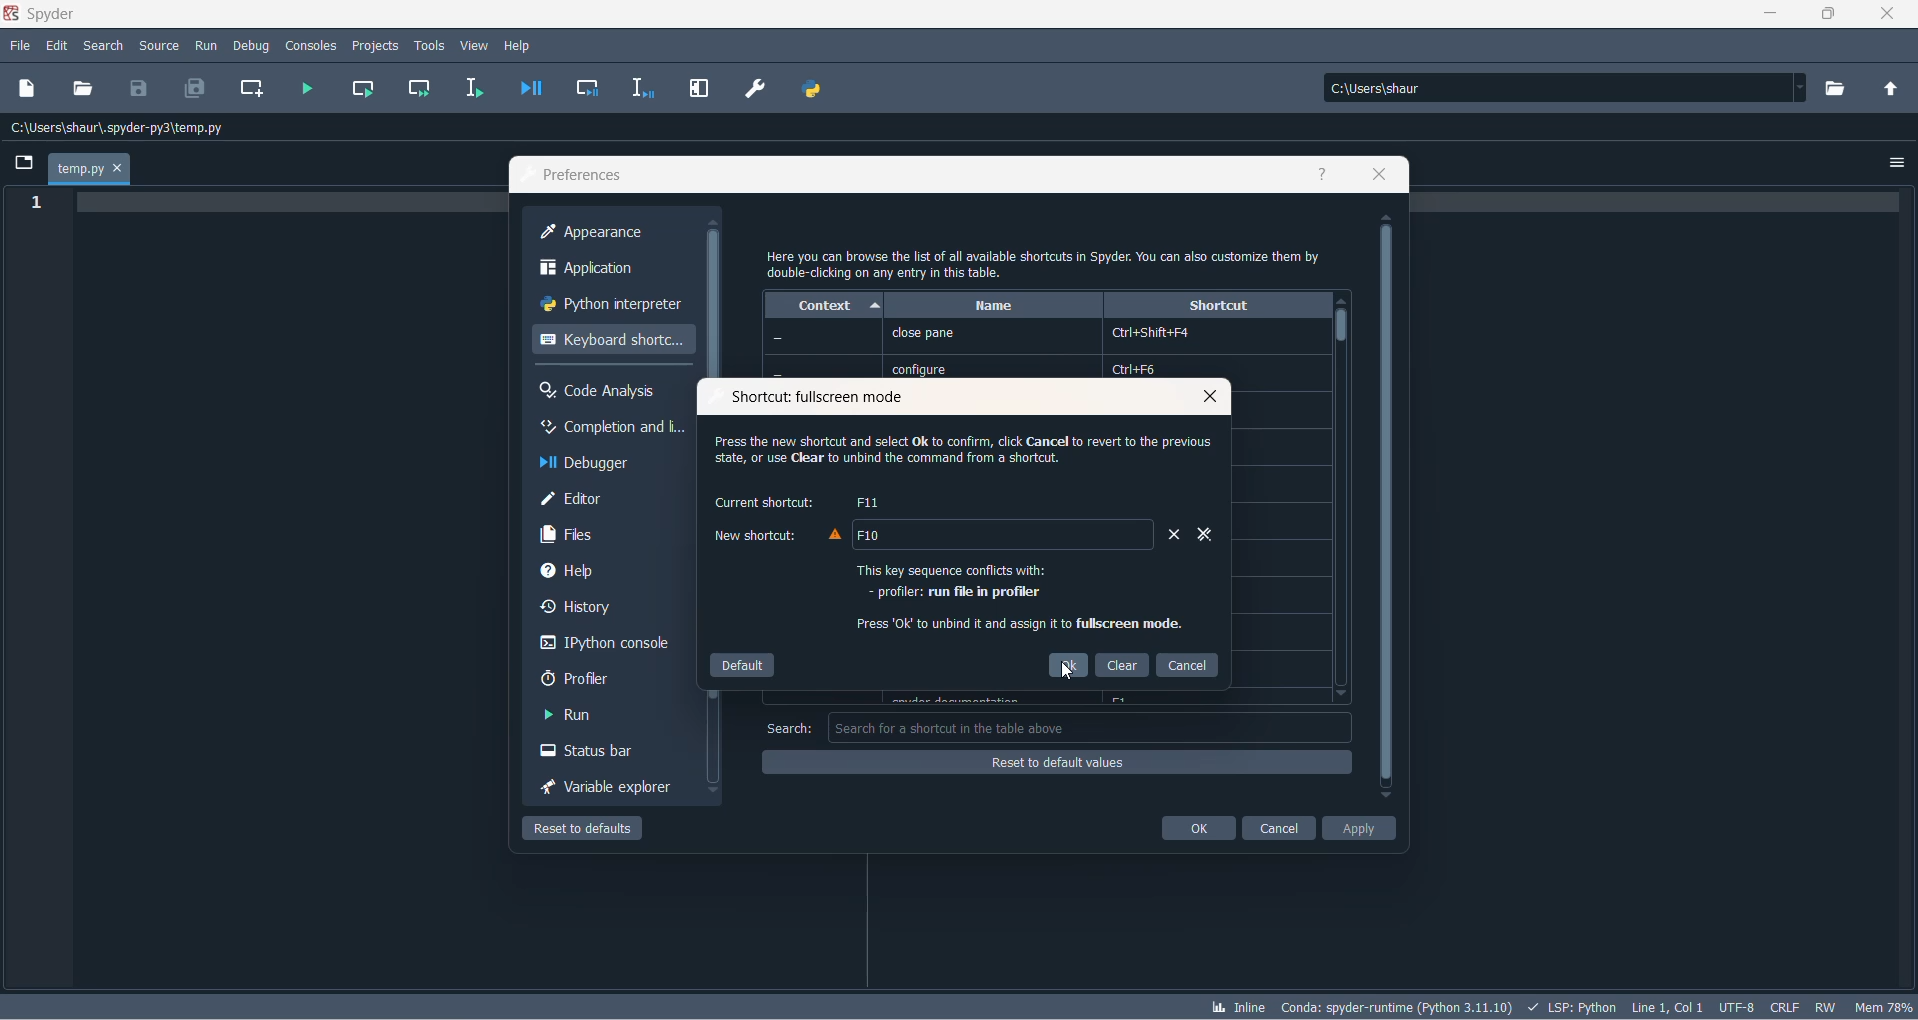  What do you see at coordinates (589, 716) in the screenshot?
I see `run` at bounding box center [589, 716].